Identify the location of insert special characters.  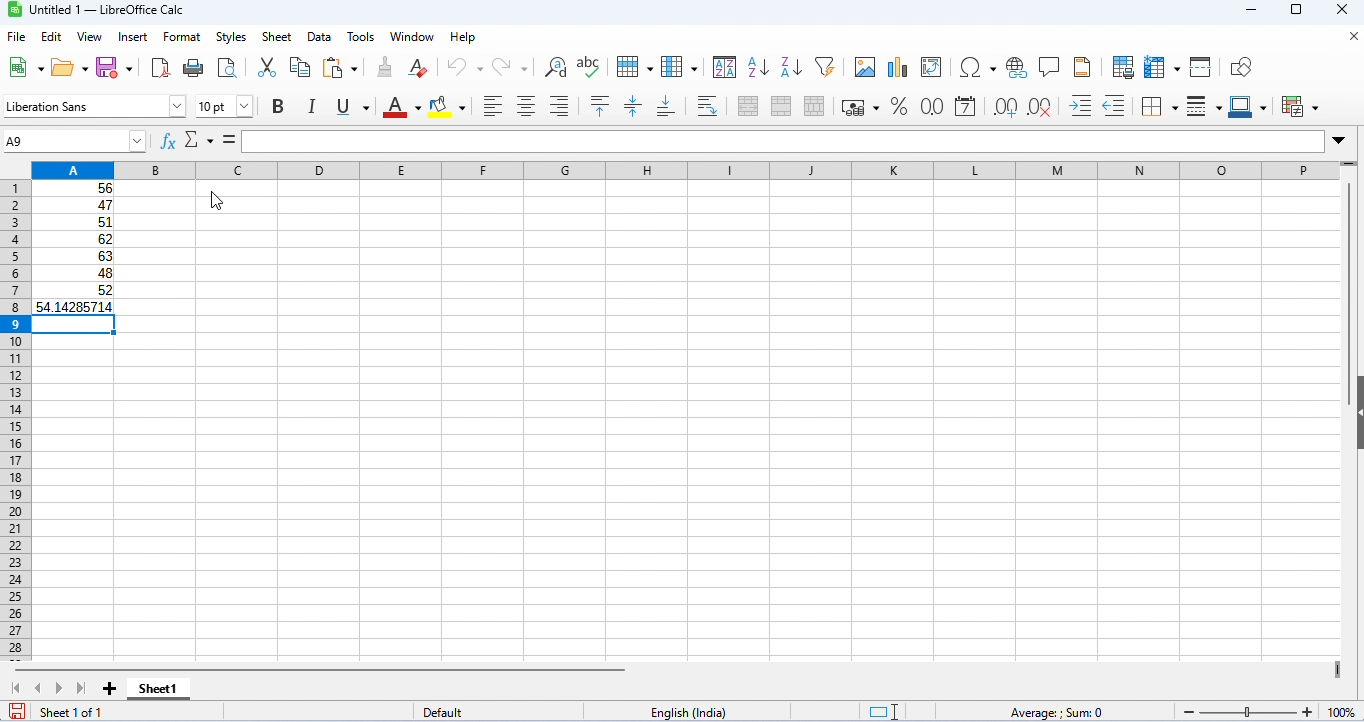
(978, 67).